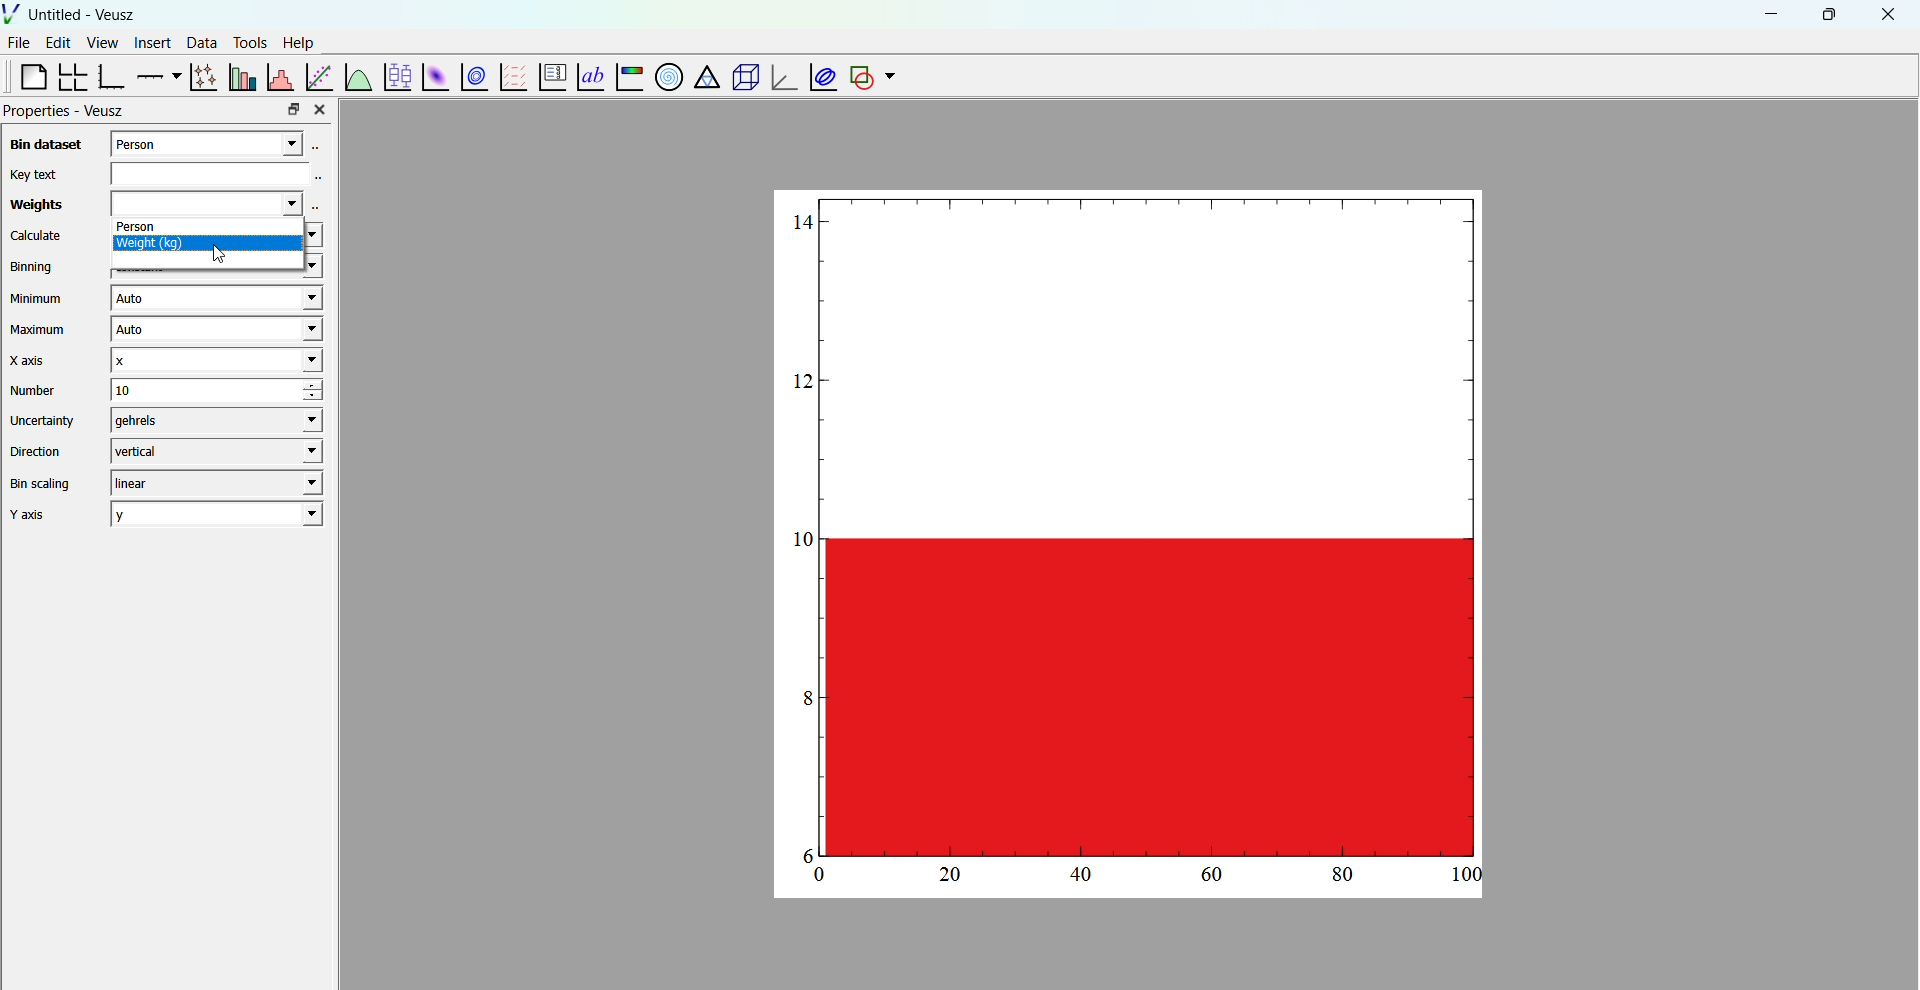  I want to click on cursor, so click(228, 260).